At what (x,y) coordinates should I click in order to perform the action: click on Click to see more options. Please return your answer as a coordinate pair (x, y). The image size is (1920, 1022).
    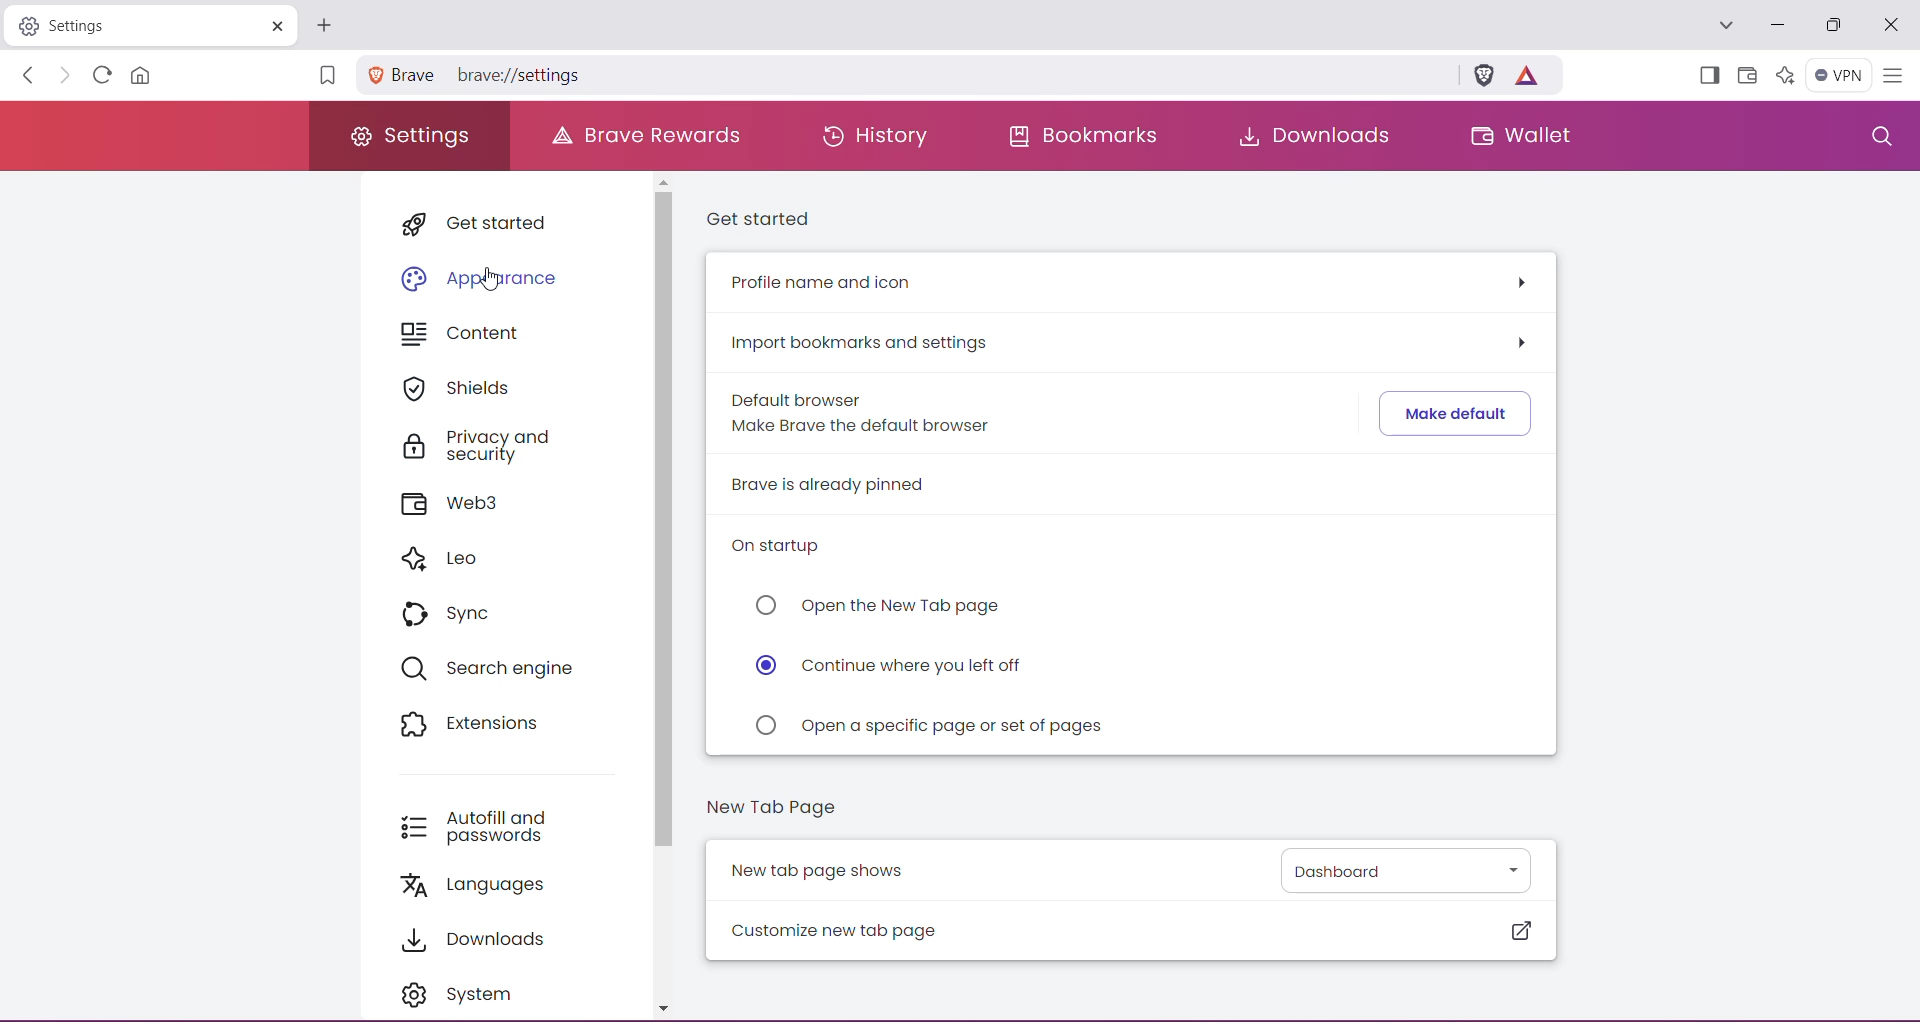
    Looking at the image, I should click on (1513, 280).